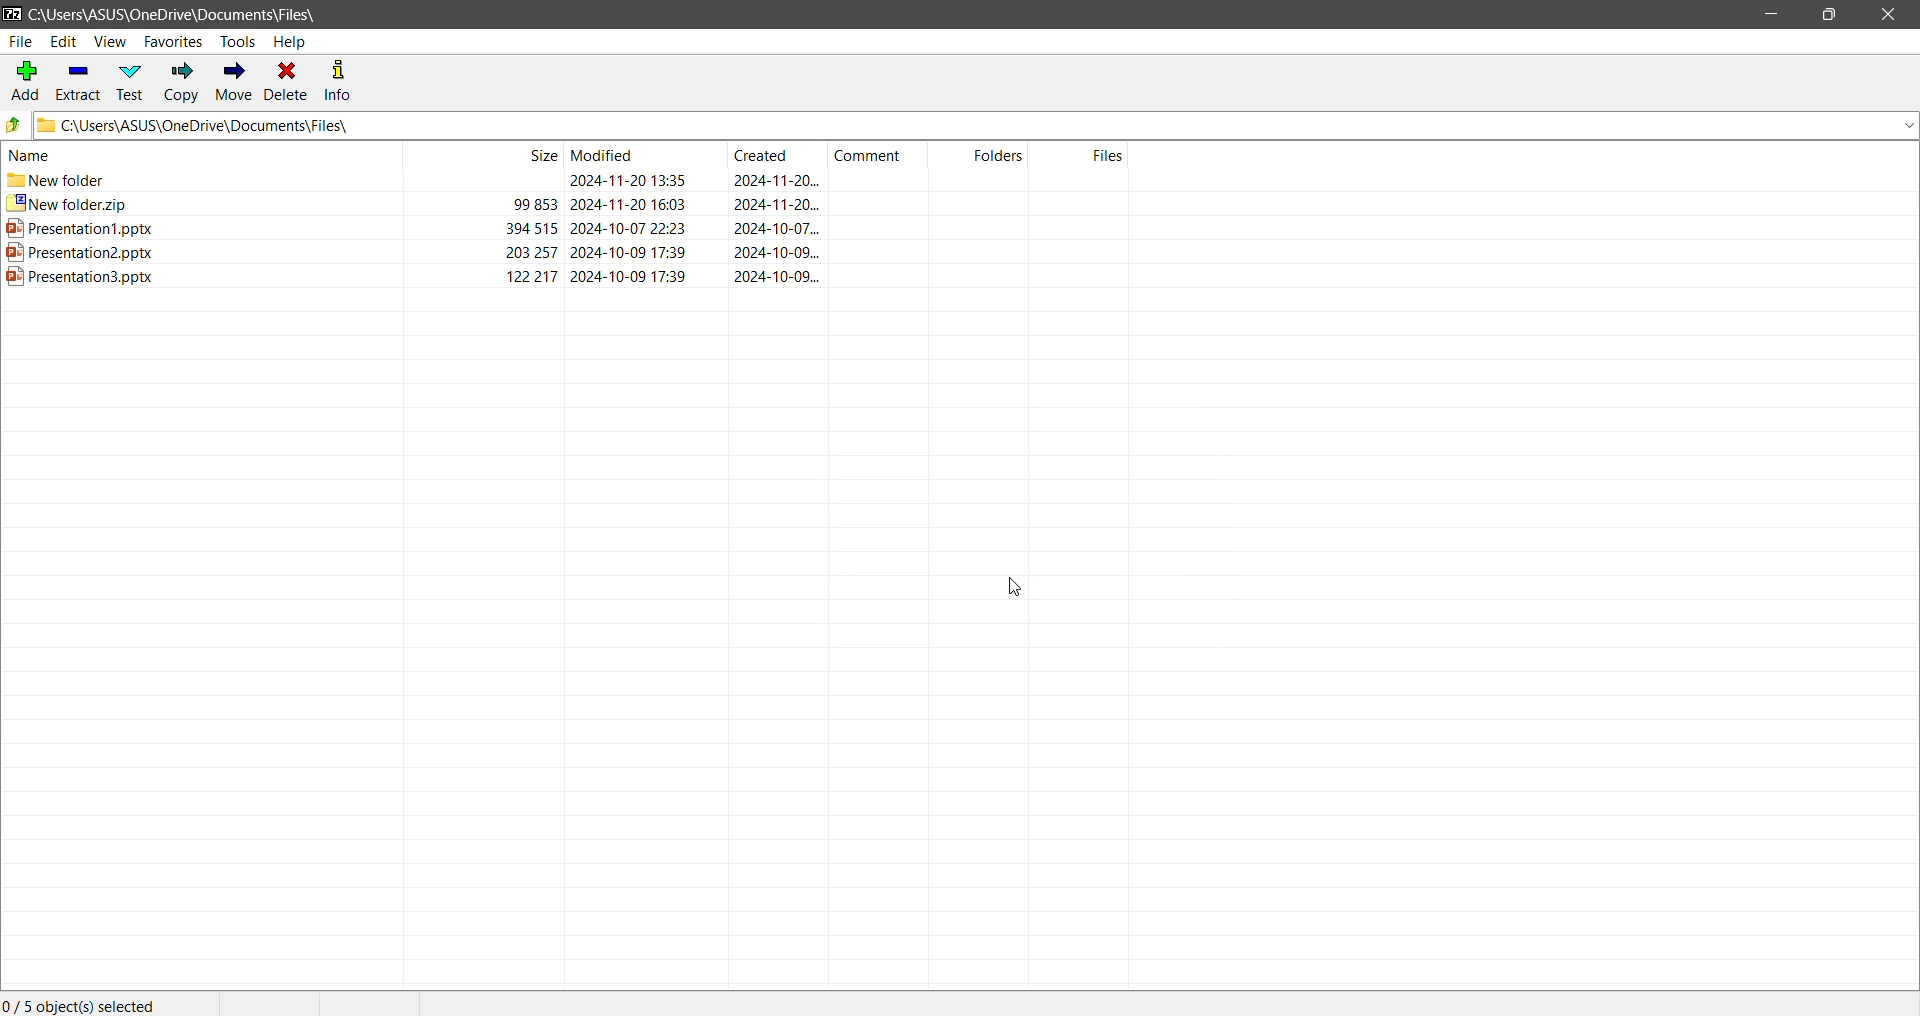 The width and height of the screenshot is (1920, 1016). Describe the element at coordinates (132, 80) in the screenshot. I see `Test` at that location.